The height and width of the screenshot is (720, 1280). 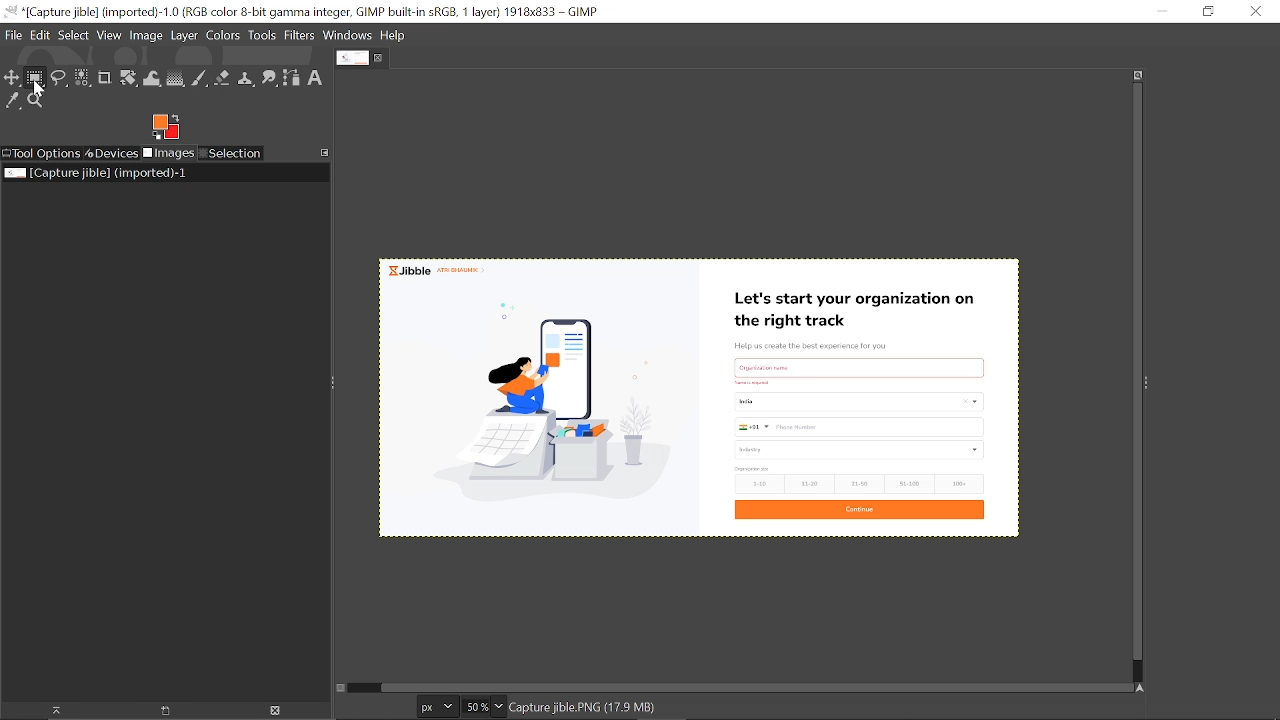 What do you see at coordinates (50, 710) in the screenshot?
I see `Raise display for this image` at bounding box center [50, 710].